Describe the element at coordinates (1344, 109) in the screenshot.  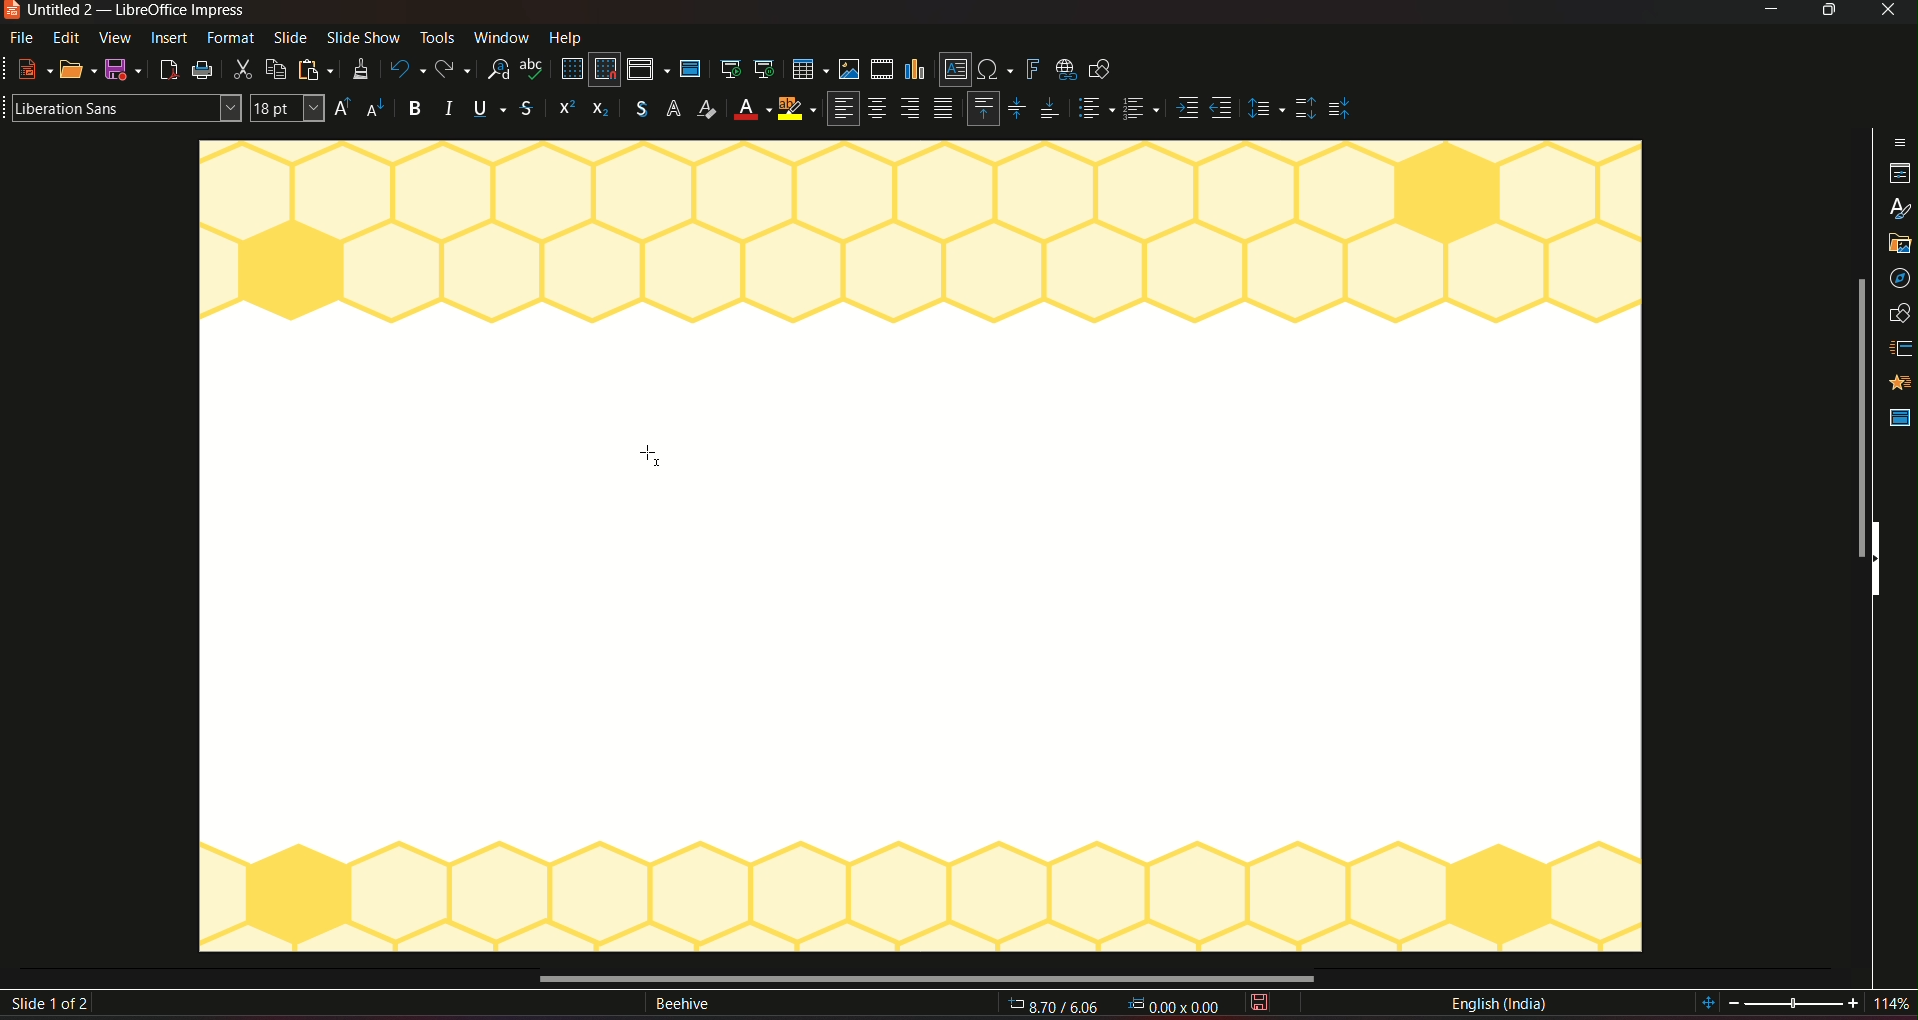
I see `middle spacing` at that location.